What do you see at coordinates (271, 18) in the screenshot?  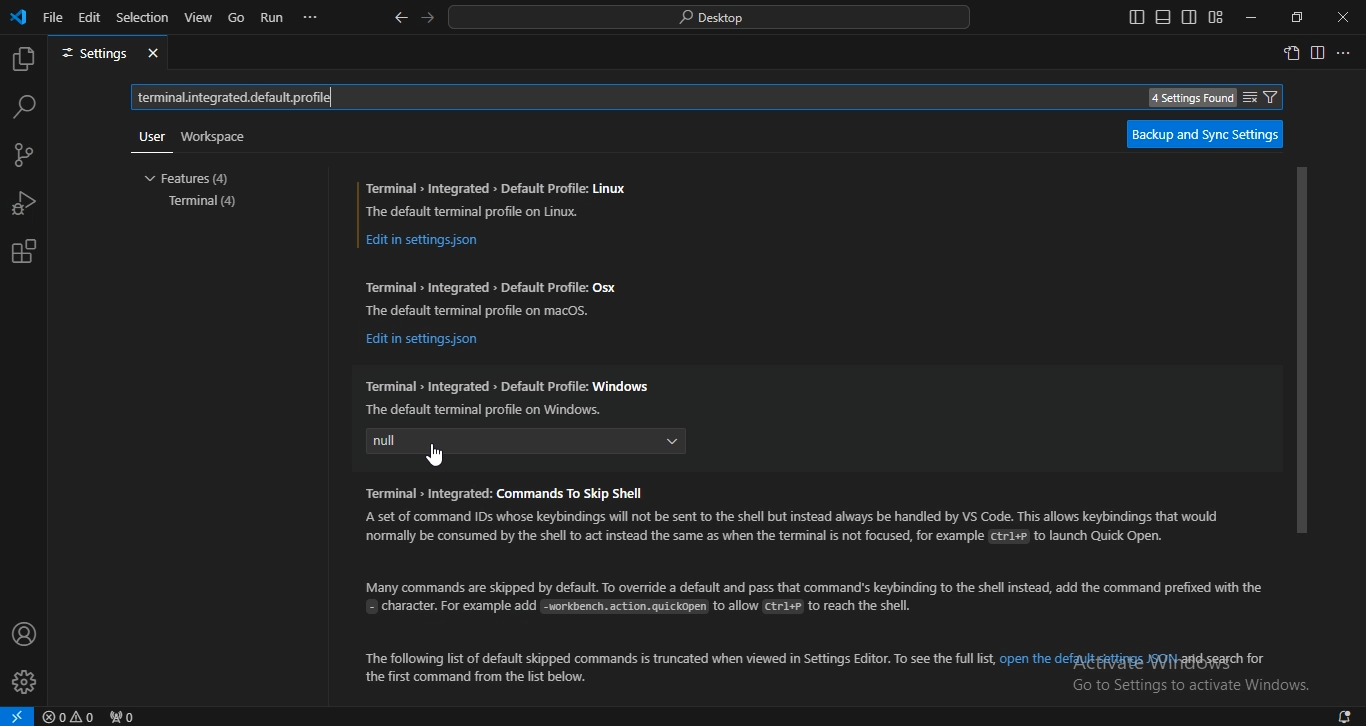 I see `run` at bounding box center [271, 18].